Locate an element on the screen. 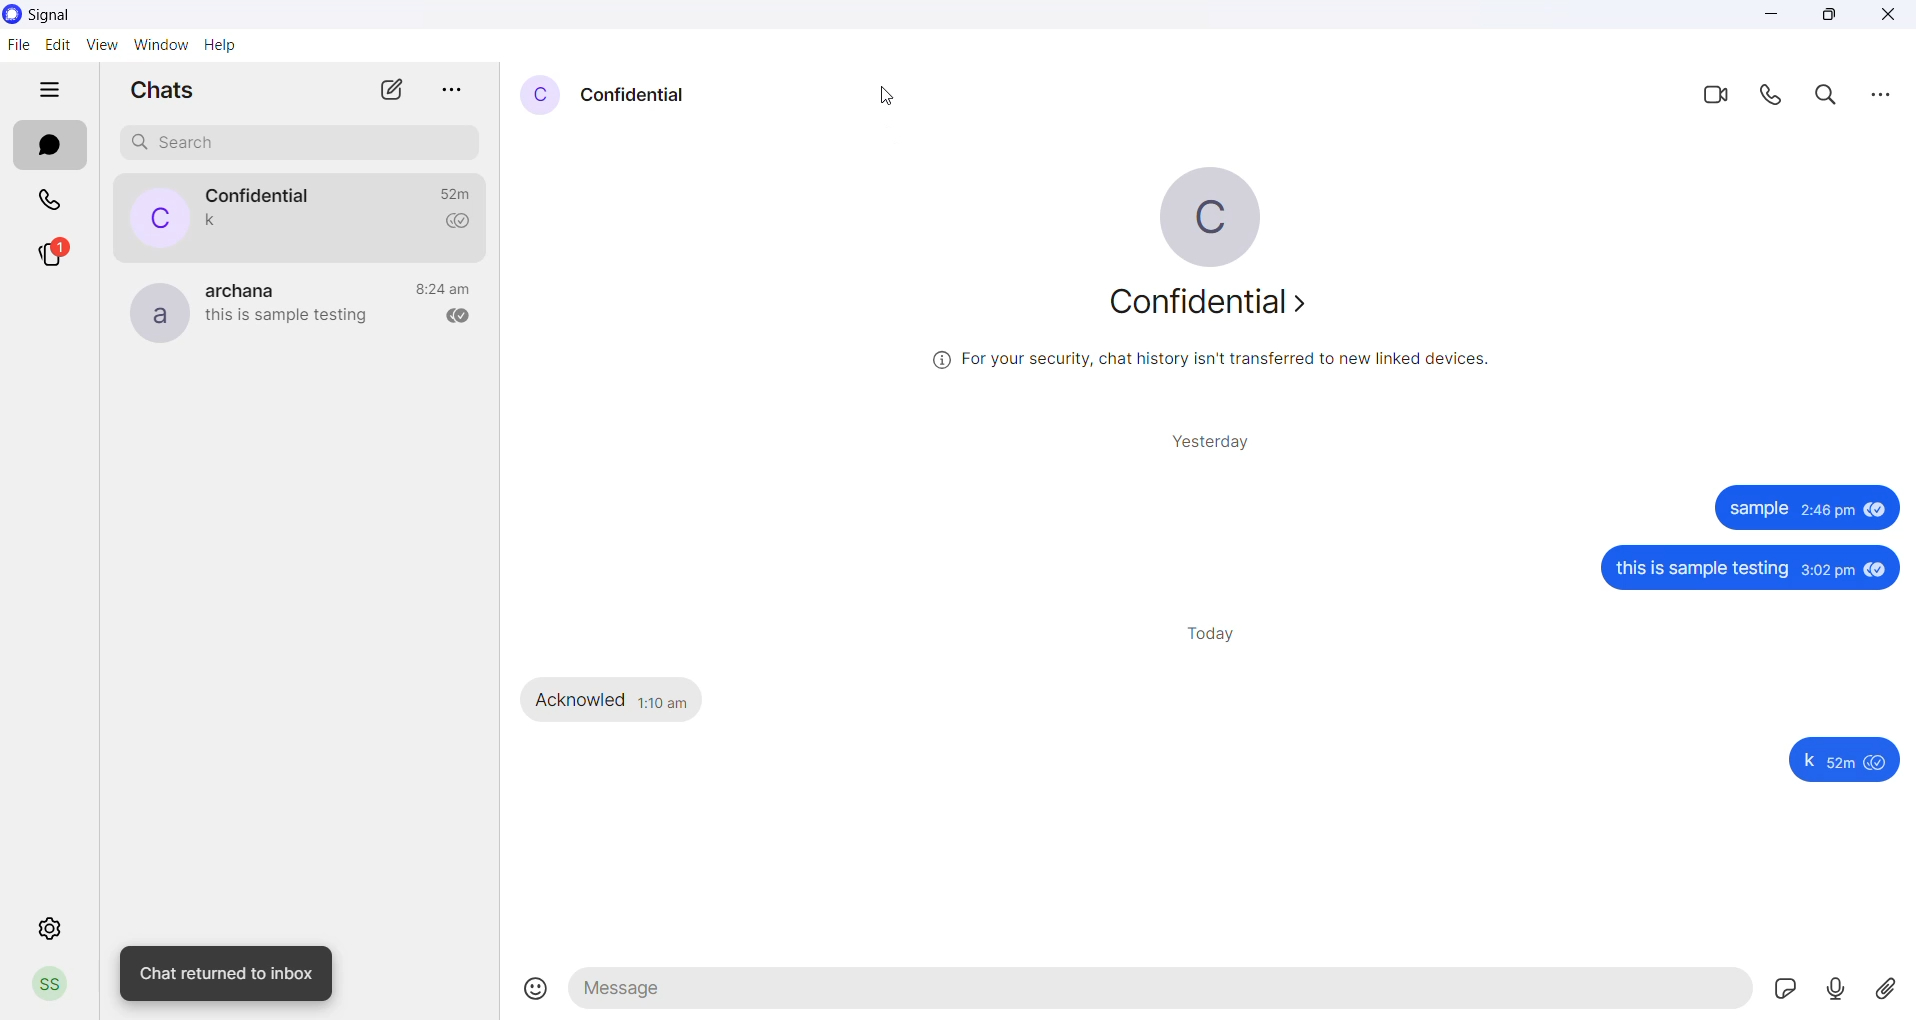 The height and width of the screenshot is (1020, 1916). chats is located at coordinates (49, 147).